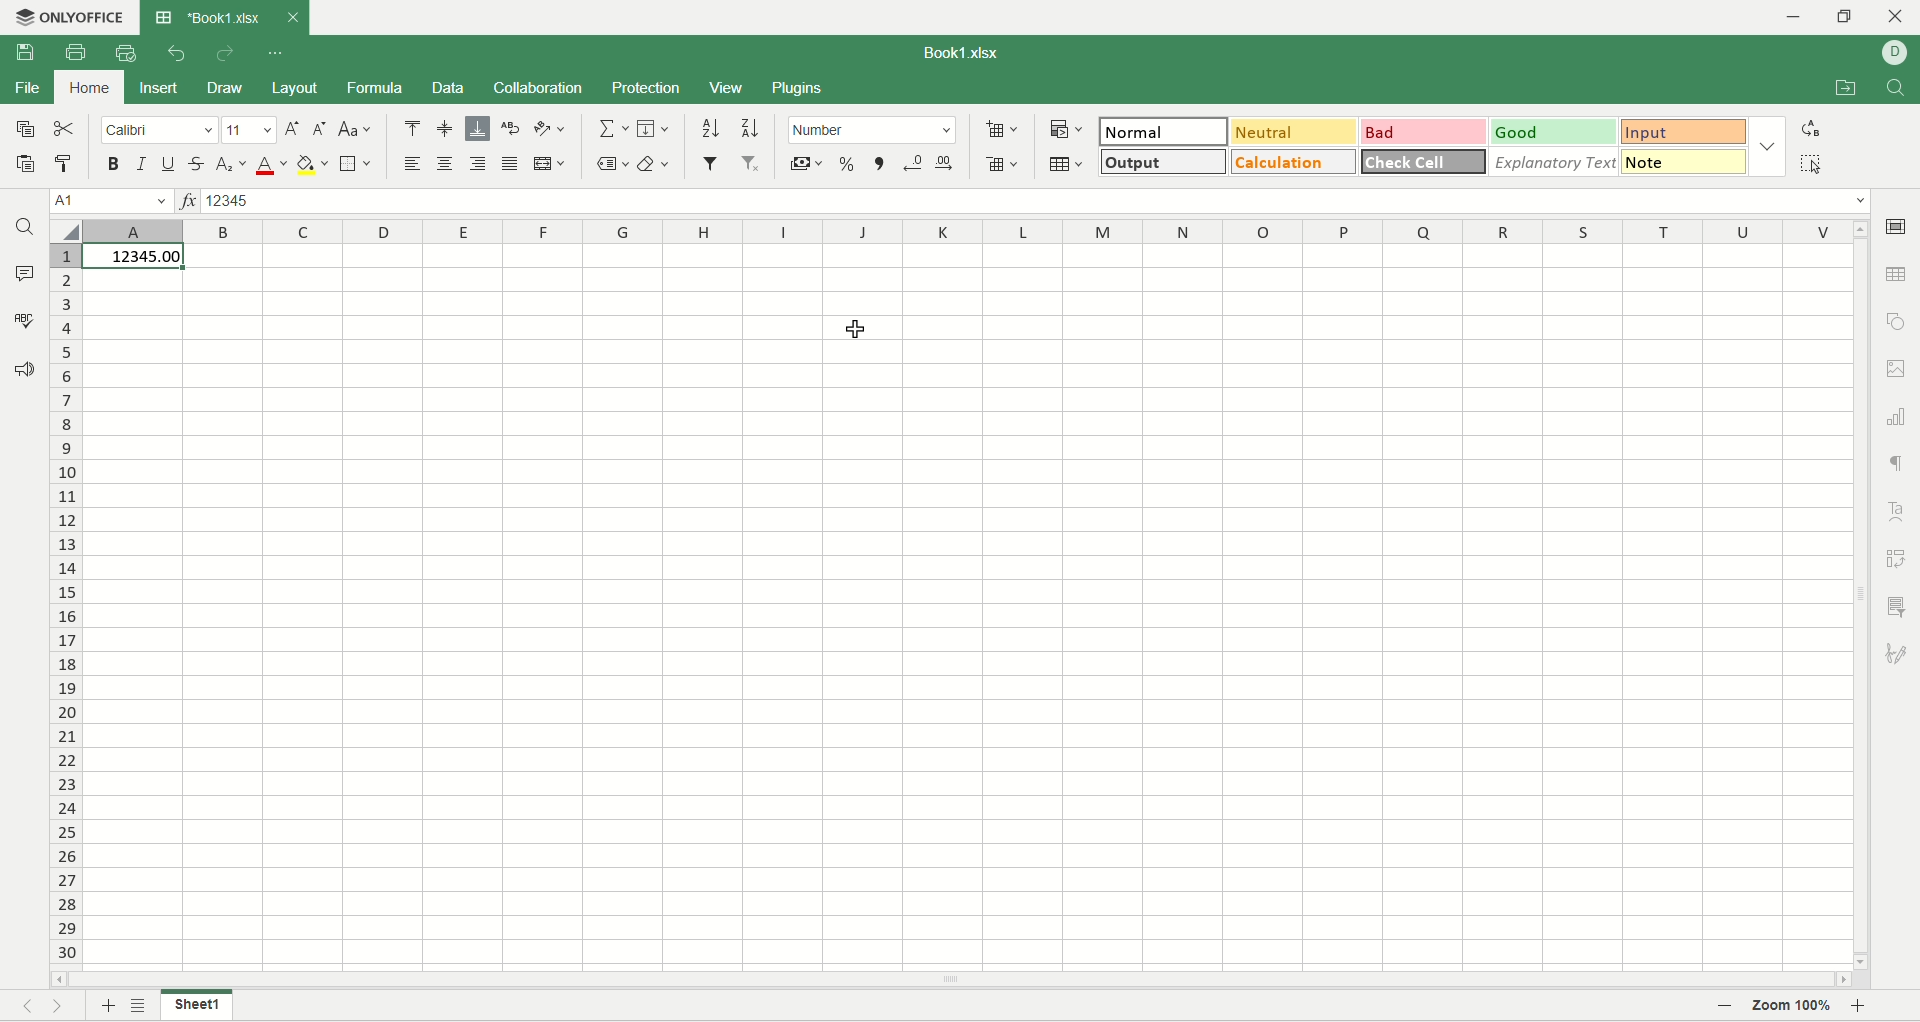  What do you see at coordinates (549, 166) in the screenshot?
I see `merge and center` at bounding box center [549, 166].